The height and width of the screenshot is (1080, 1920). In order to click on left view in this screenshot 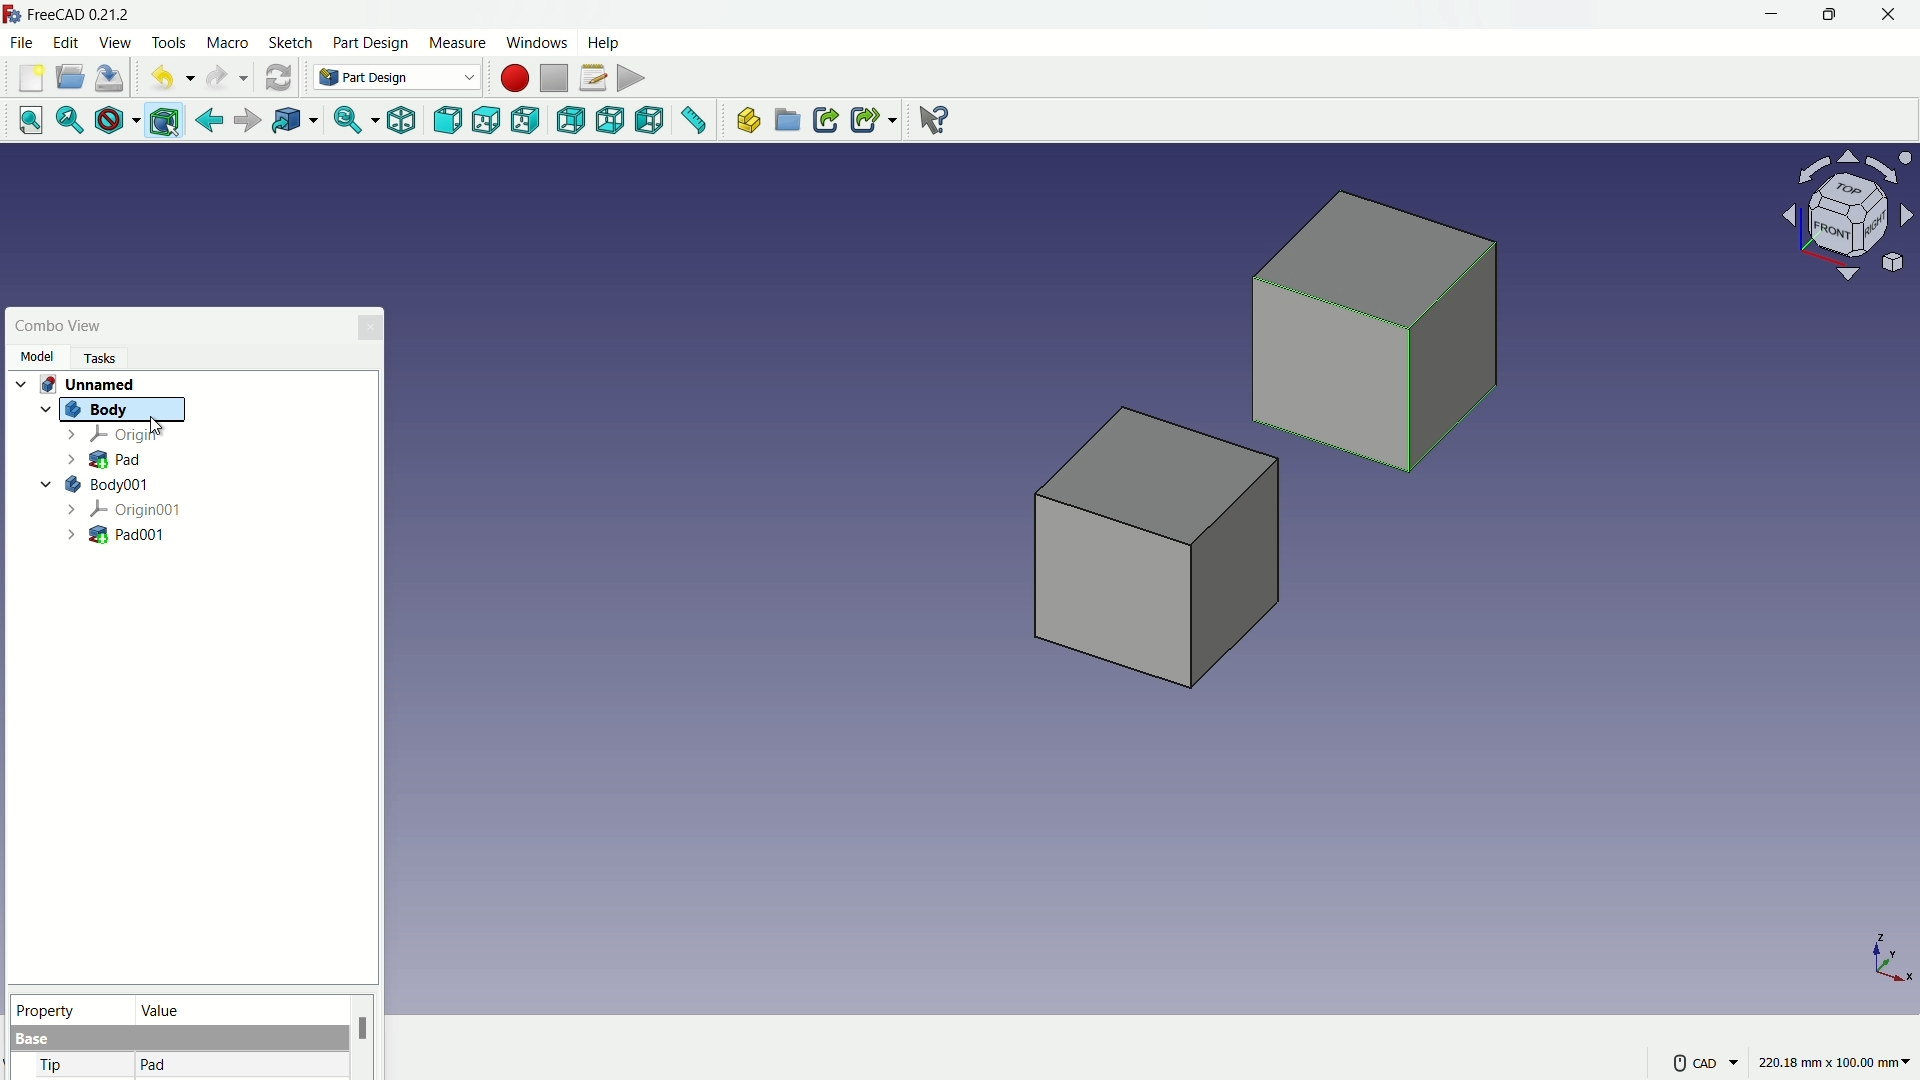, I will do `click(651, 122)`.